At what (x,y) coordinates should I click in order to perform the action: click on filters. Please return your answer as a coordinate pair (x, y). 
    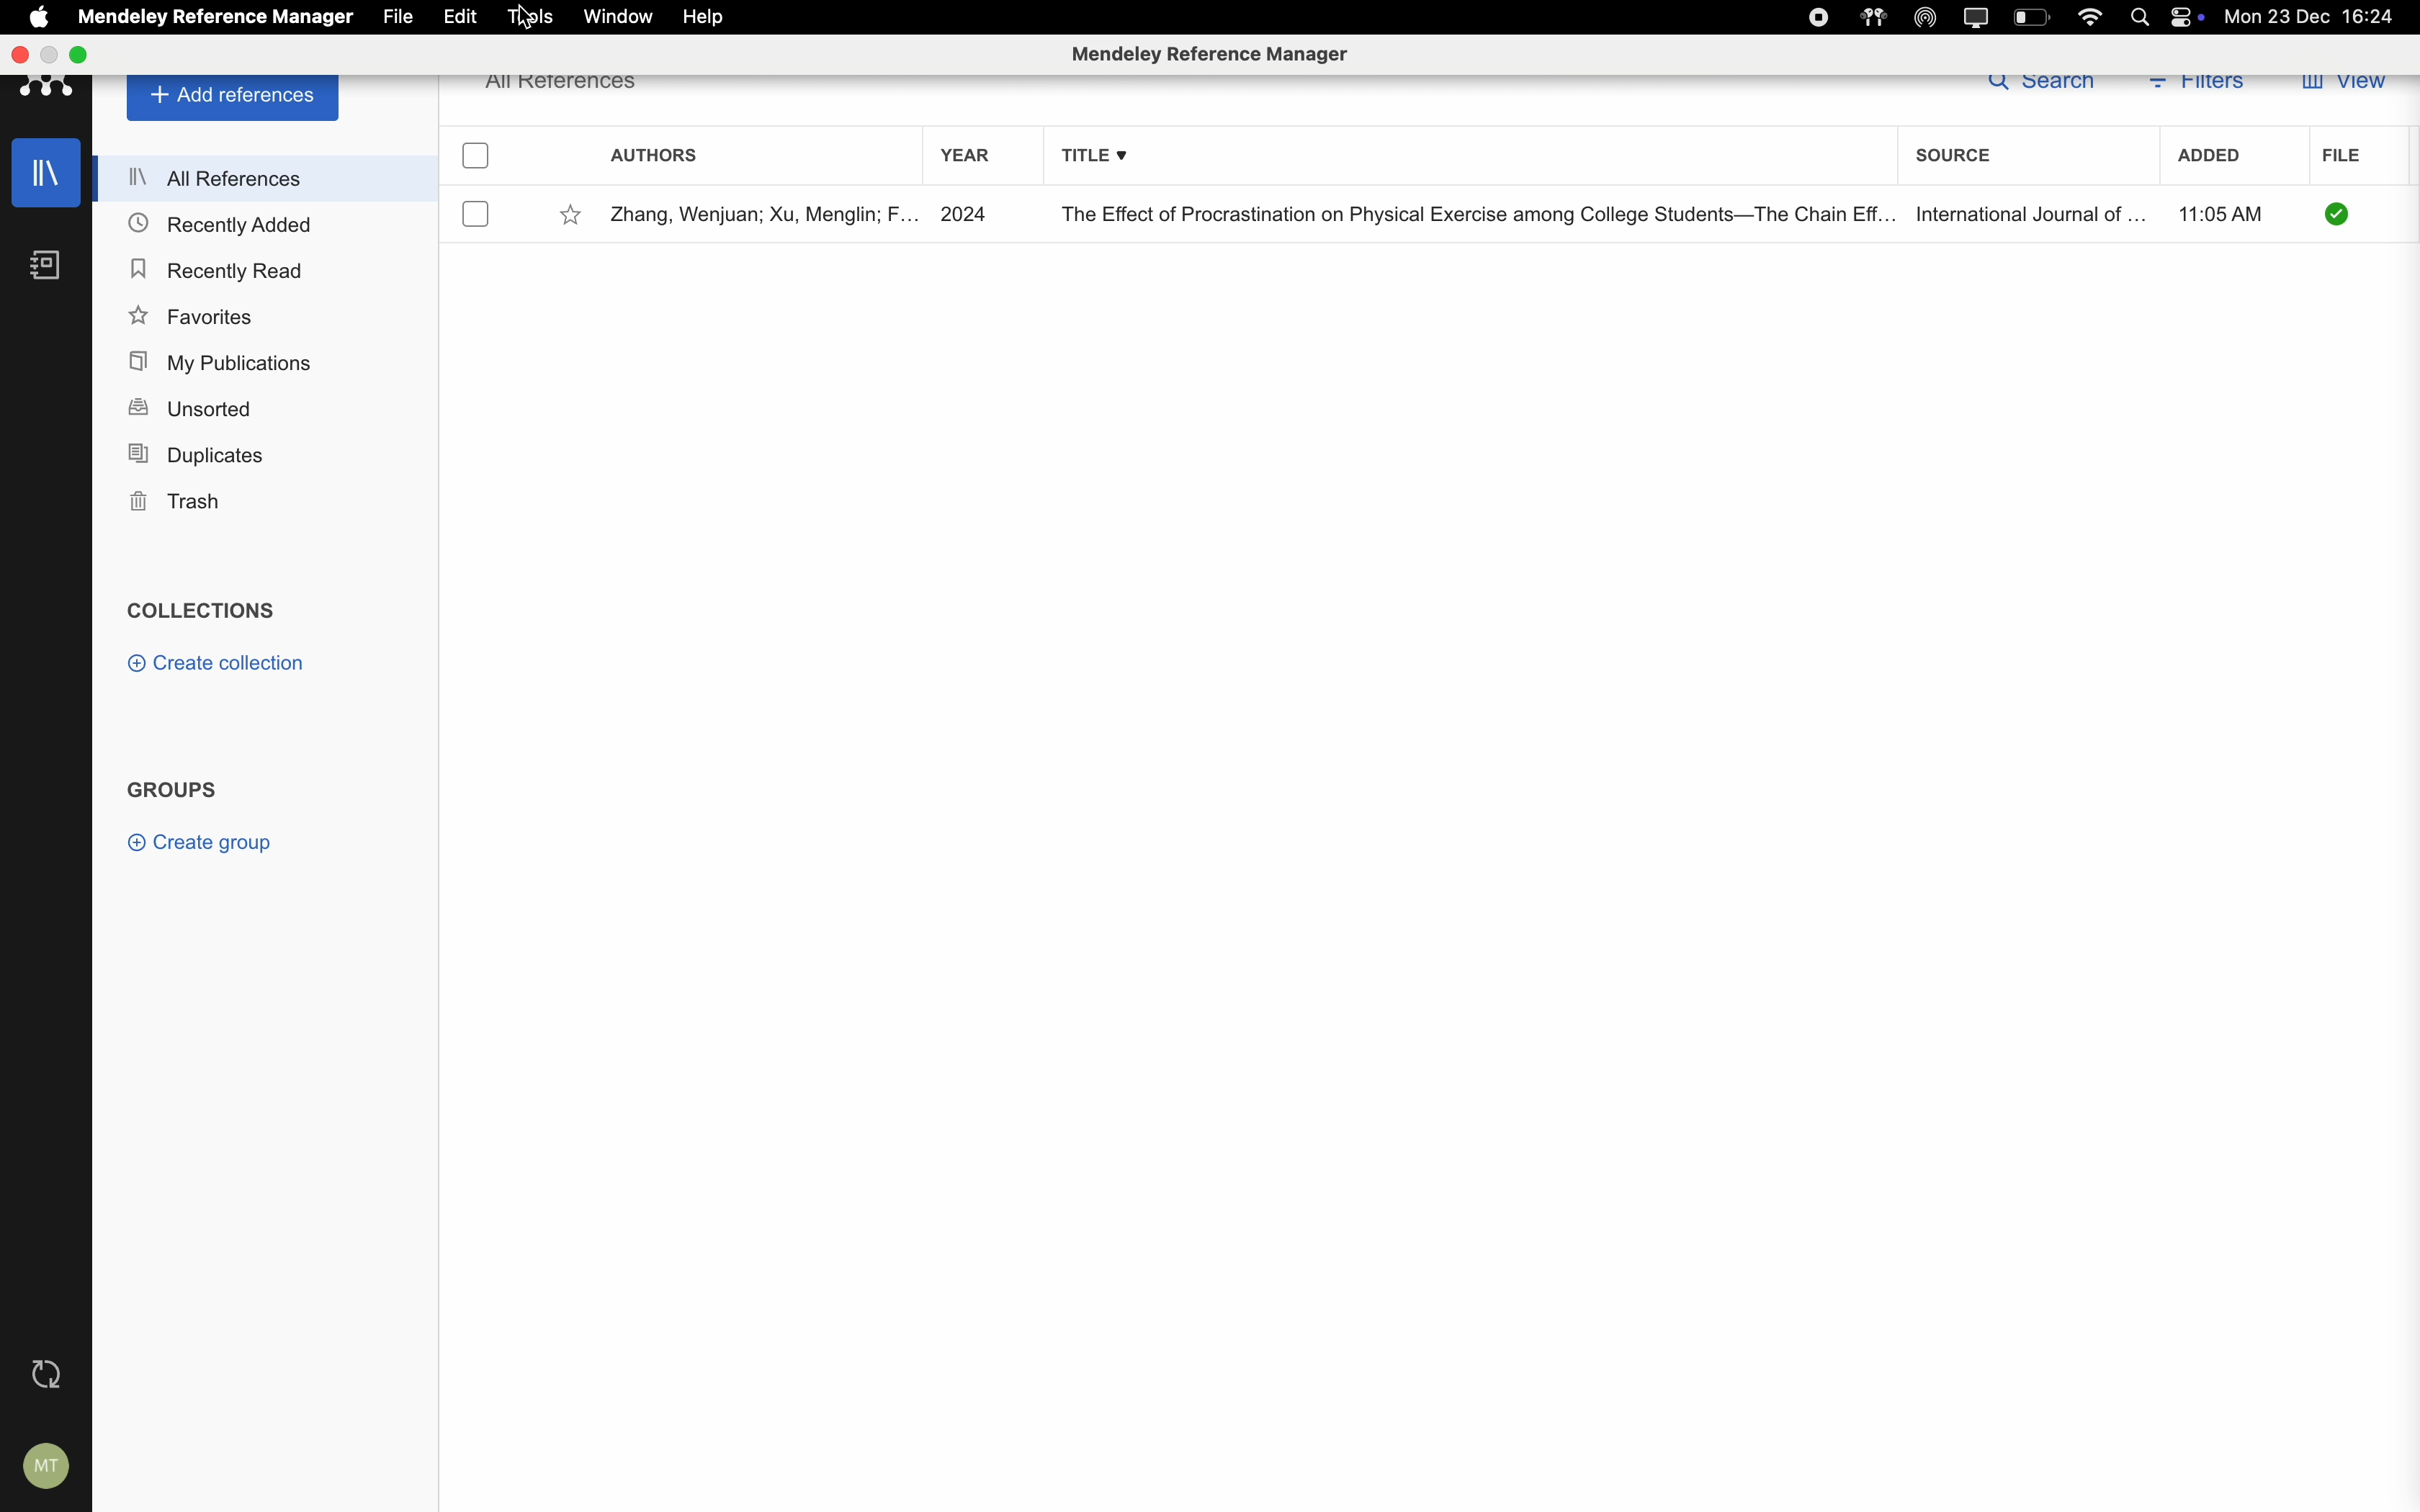
    Looking at the image, I should click on (2201, 86).